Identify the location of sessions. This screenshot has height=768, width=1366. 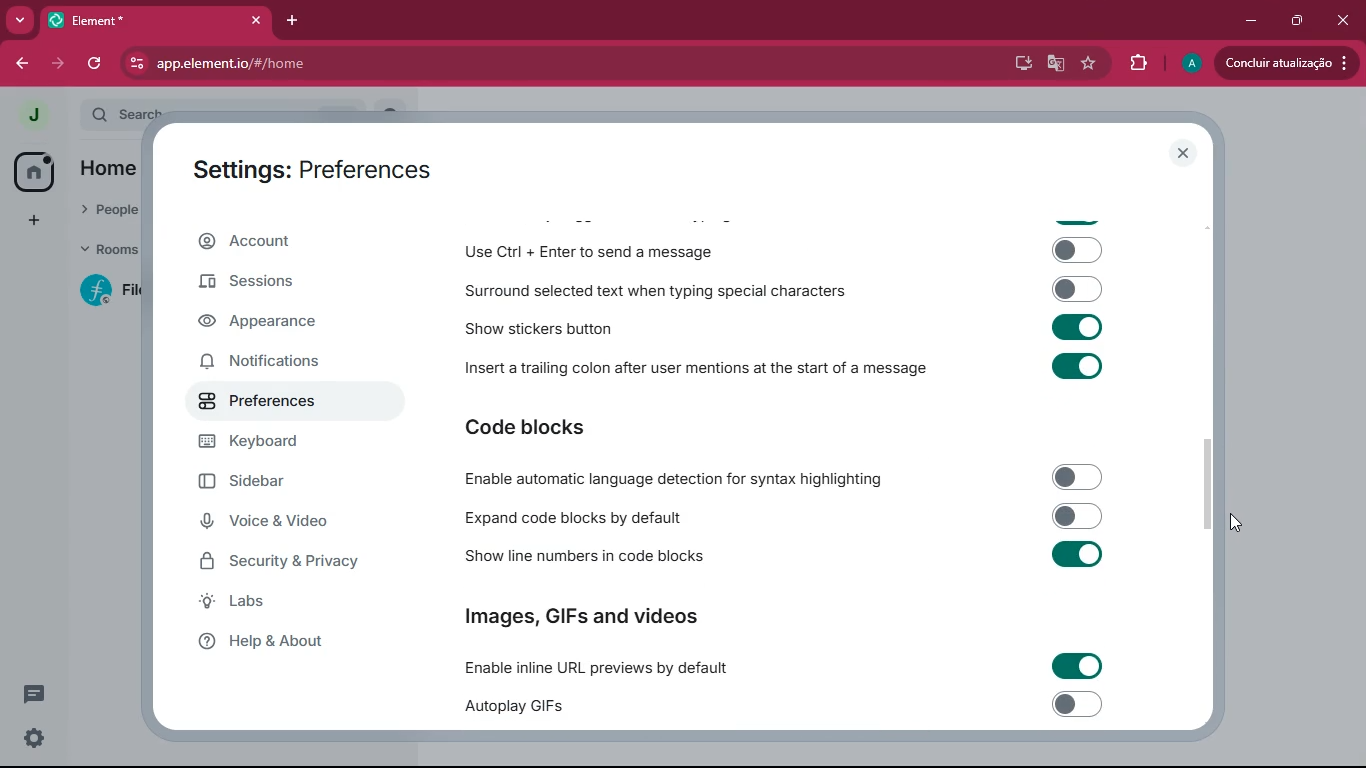
(281, 282).